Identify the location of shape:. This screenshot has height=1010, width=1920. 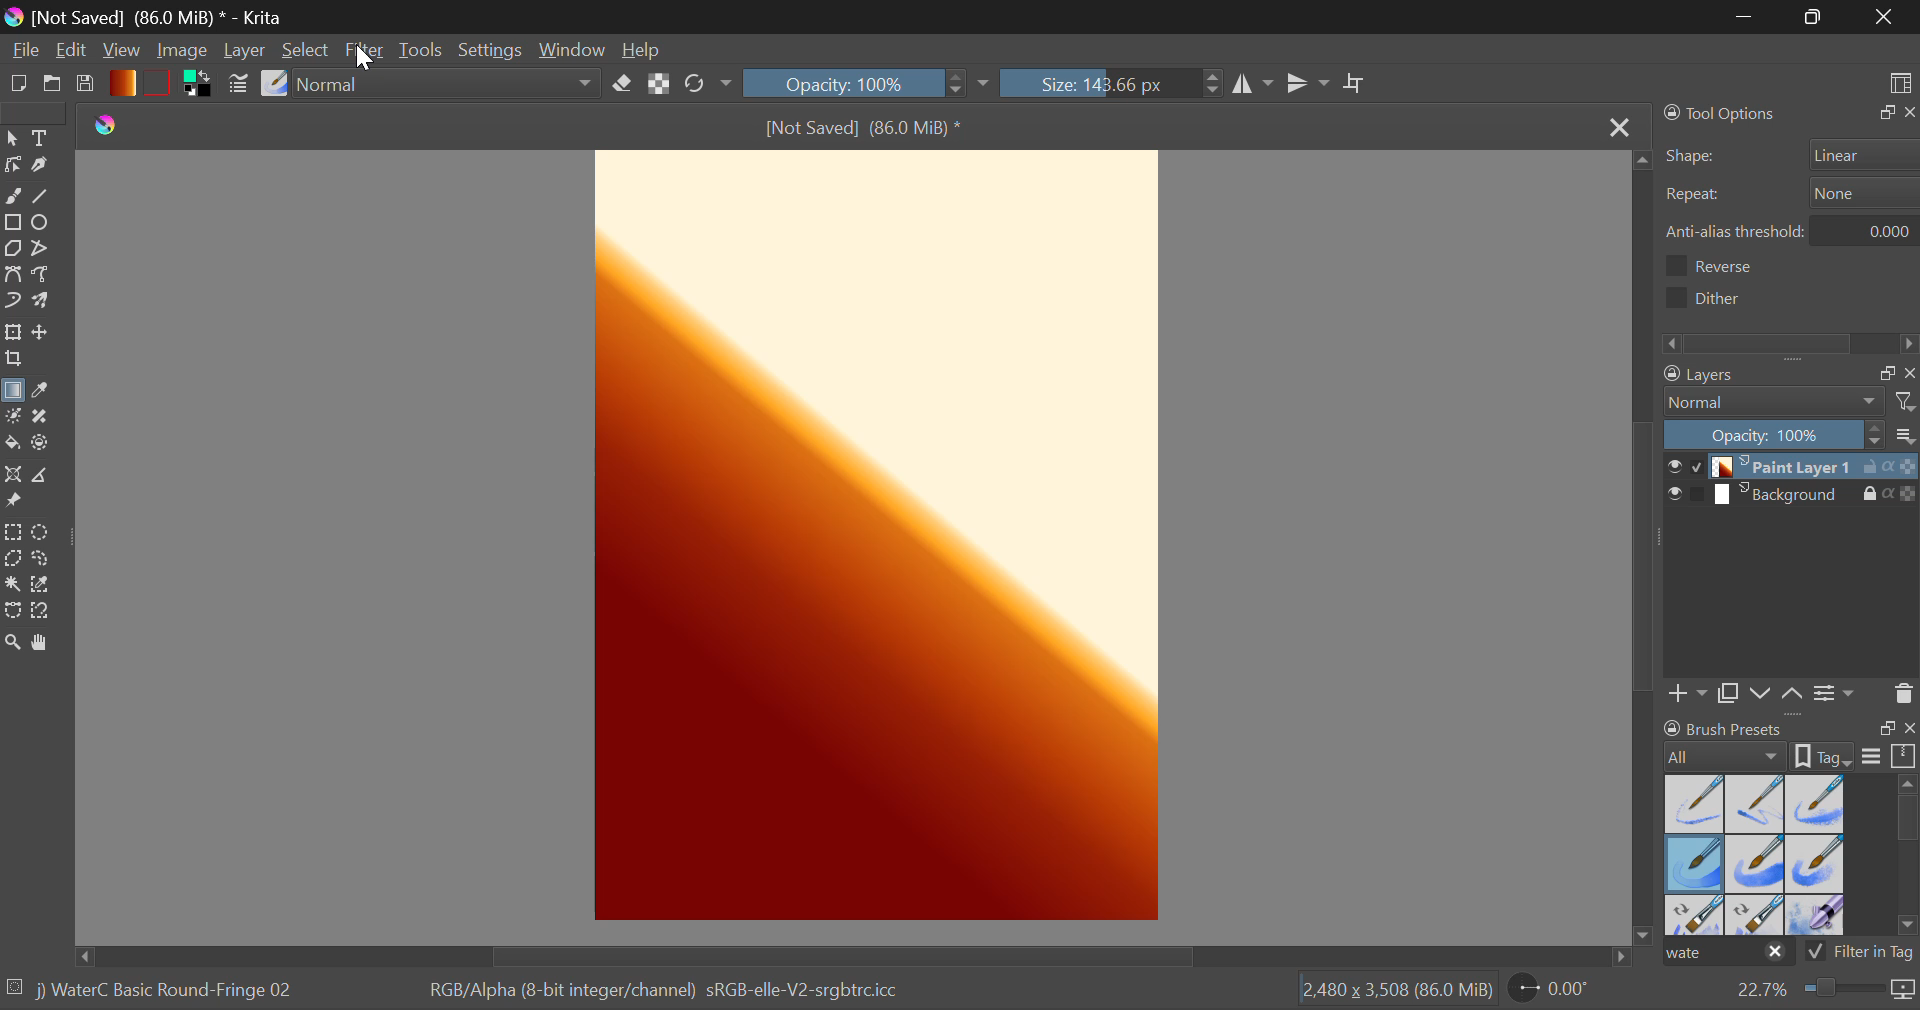
(1693, 157).